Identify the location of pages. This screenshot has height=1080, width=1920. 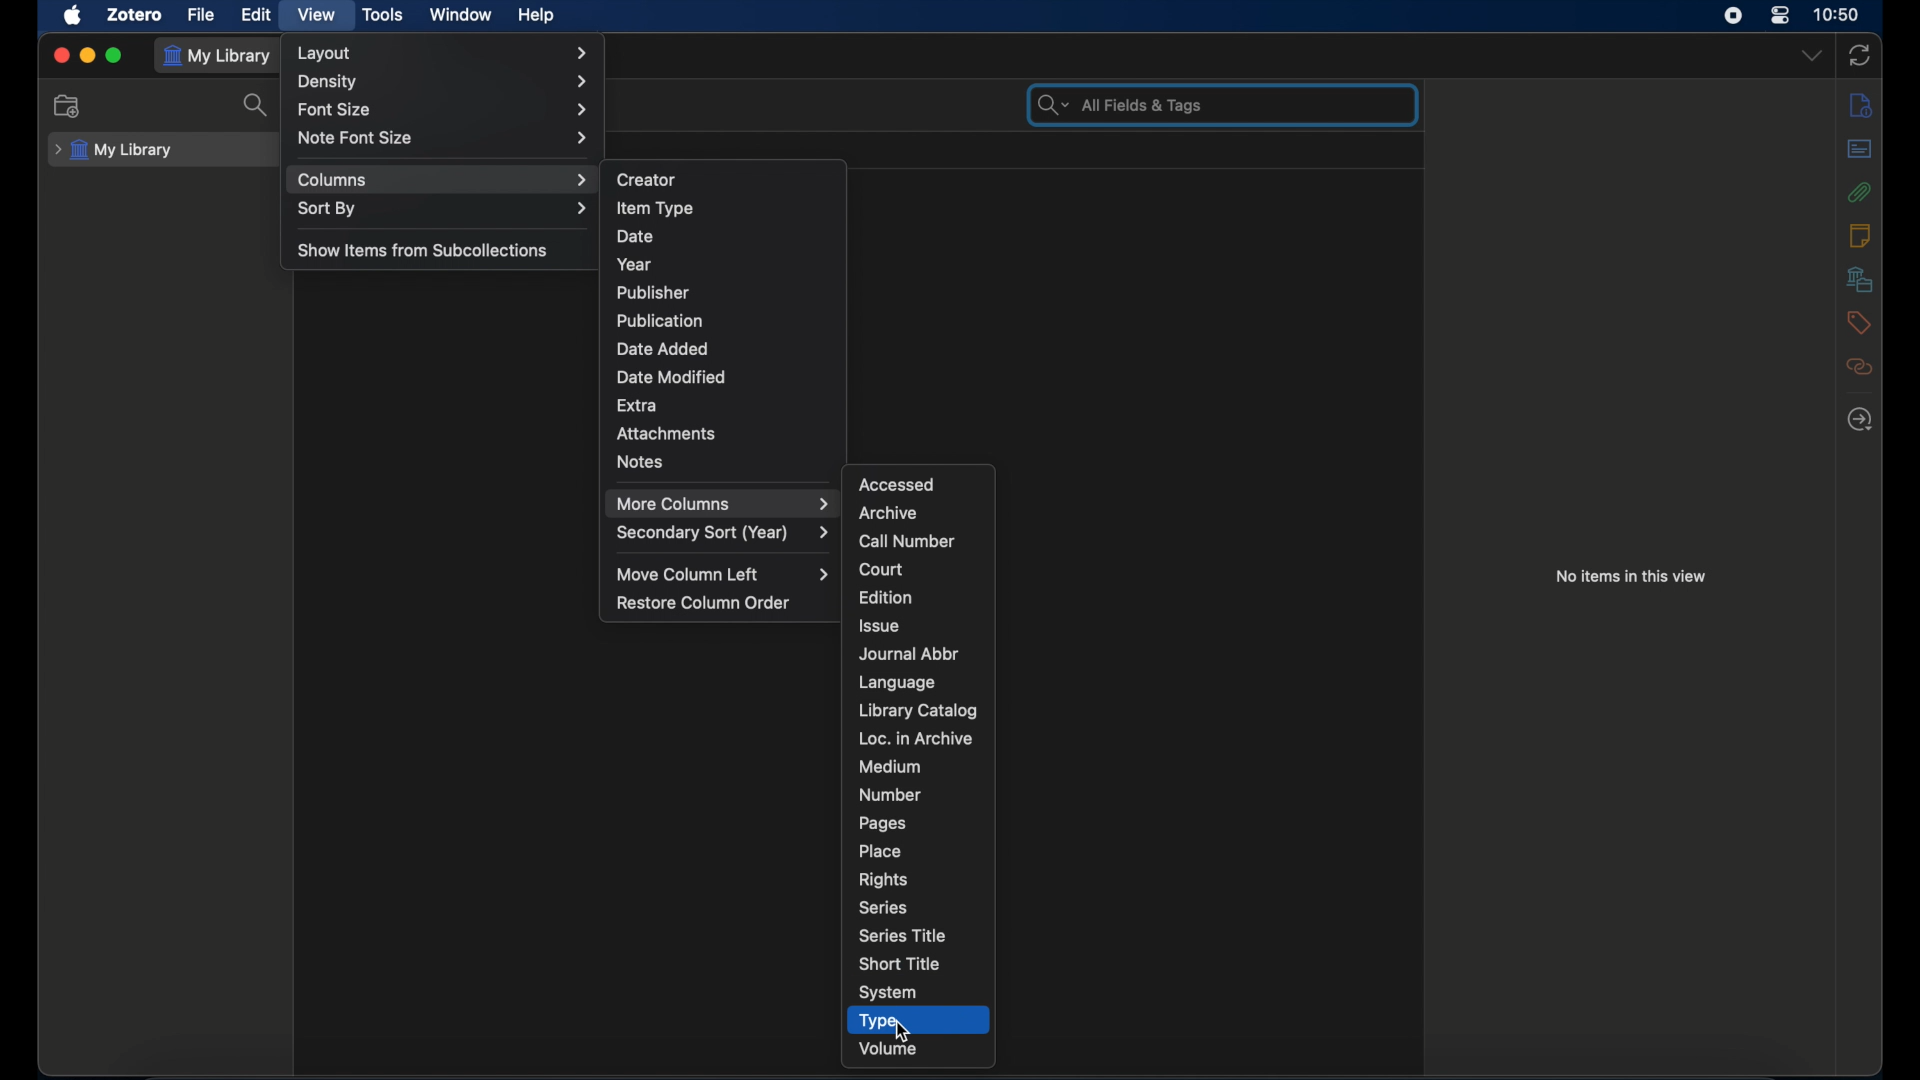
(882, 823).